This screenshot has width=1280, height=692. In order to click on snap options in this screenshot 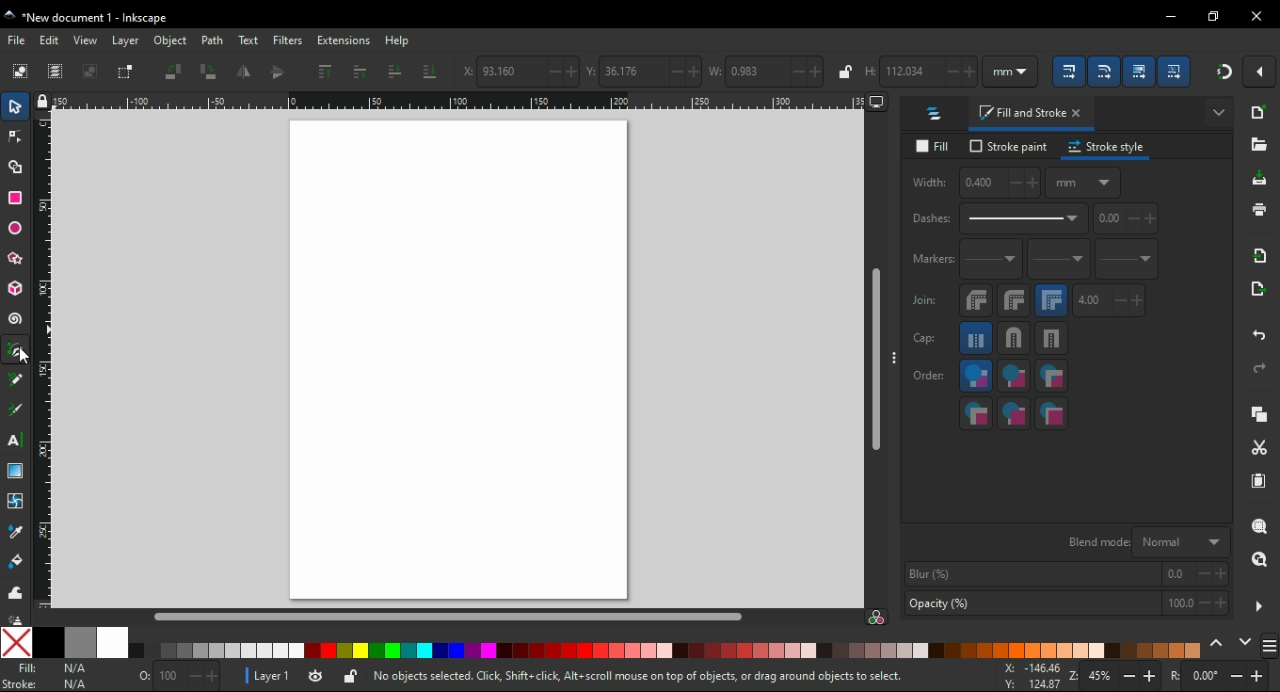, I will do `click(1262, 70)`.